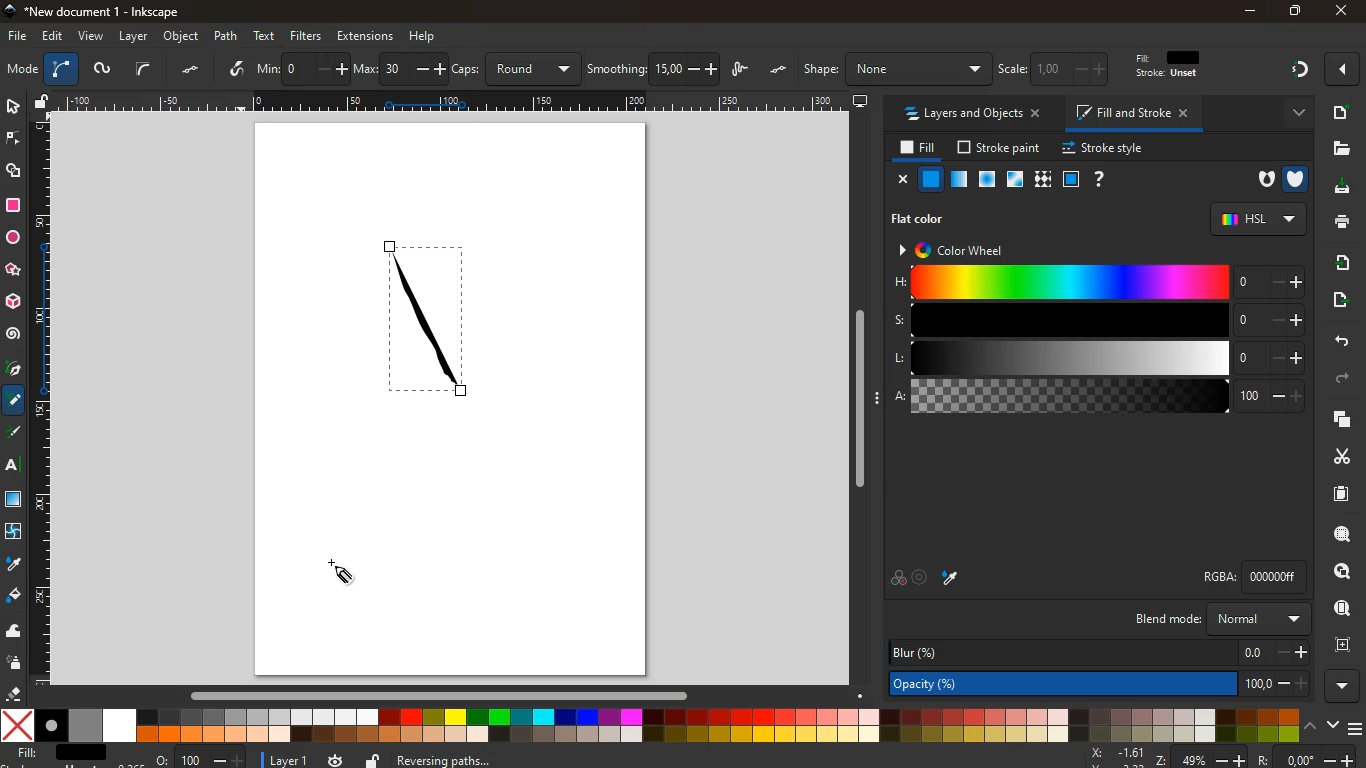  Describe the element at coordinates (101, 71) in the screenshot. I see `worm` at that location.